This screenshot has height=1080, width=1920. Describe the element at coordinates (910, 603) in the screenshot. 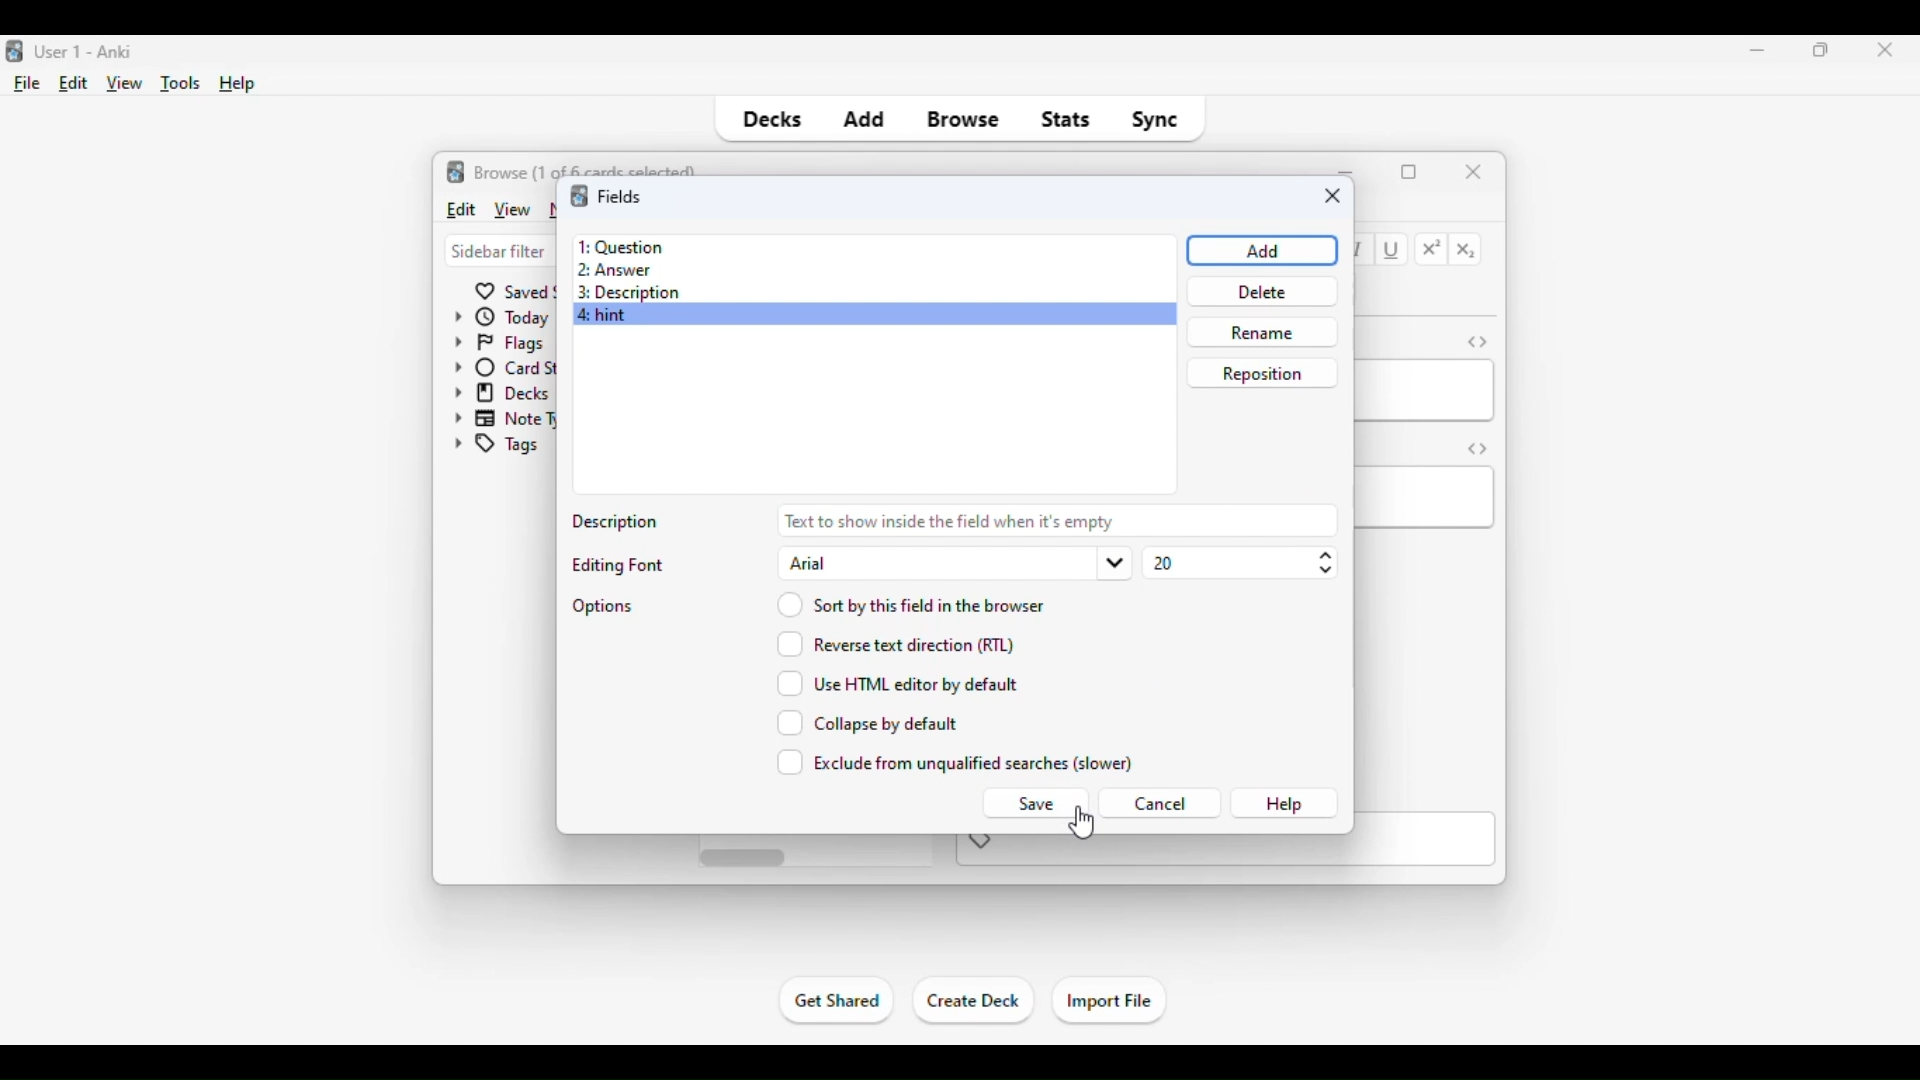

I see `sort by this field in the browser` at that location.